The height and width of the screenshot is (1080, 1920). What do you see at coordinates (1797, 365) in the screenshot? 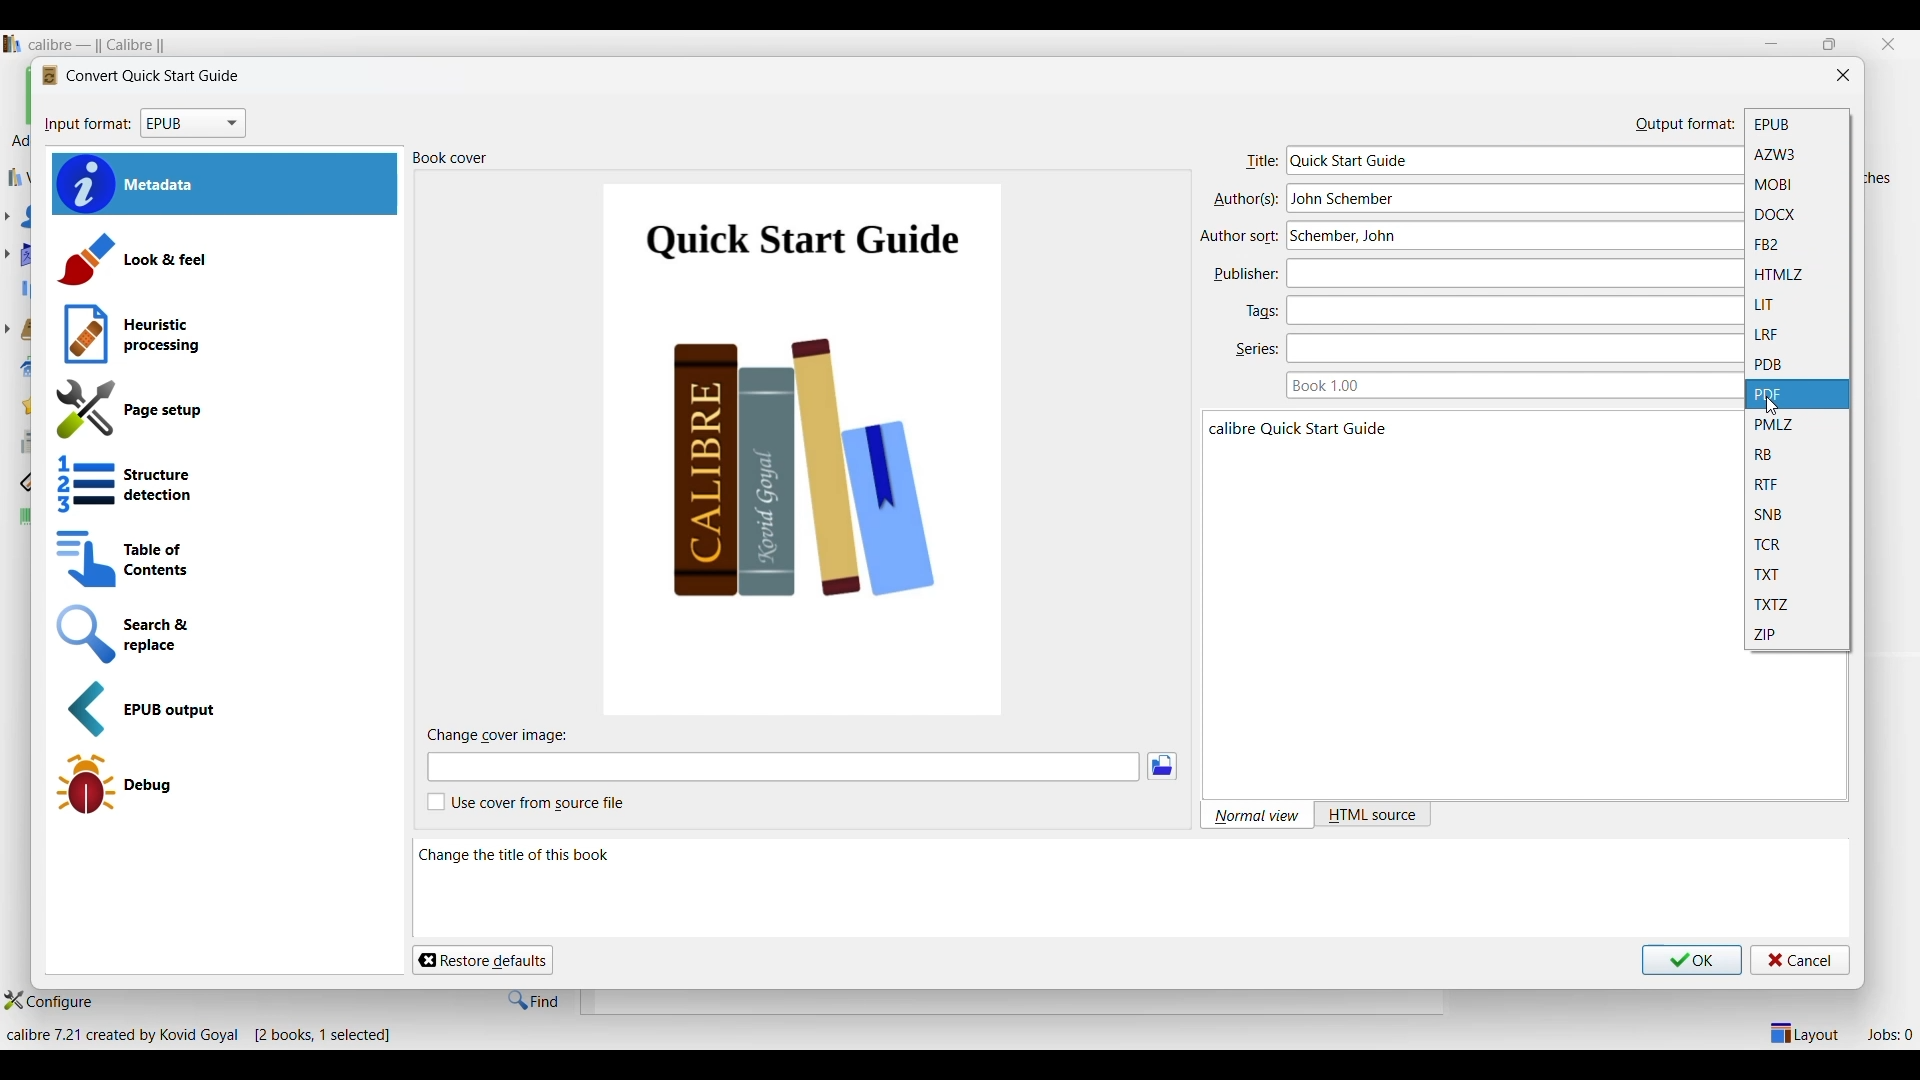
I see `PDB` at bounding box center [1797, 365].